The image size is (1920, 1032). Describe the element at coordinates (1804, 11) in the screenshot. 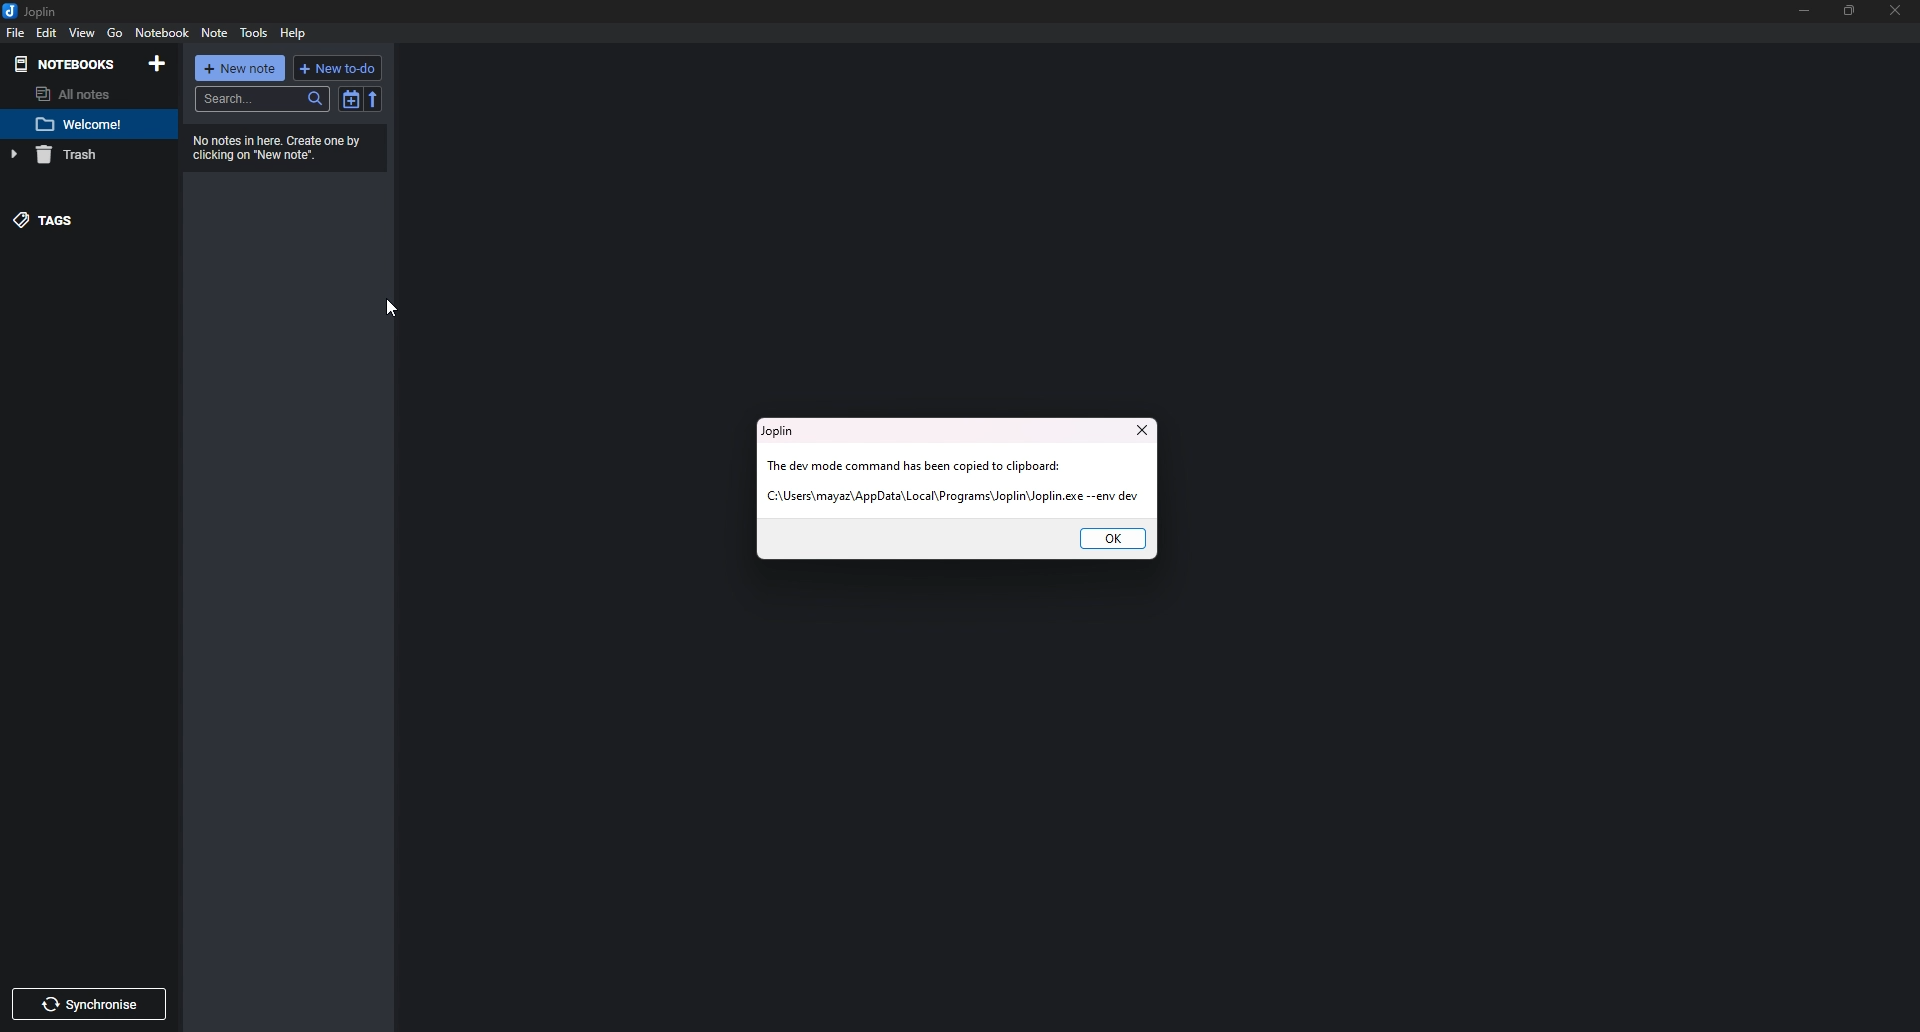

I see `minimize` at that location.